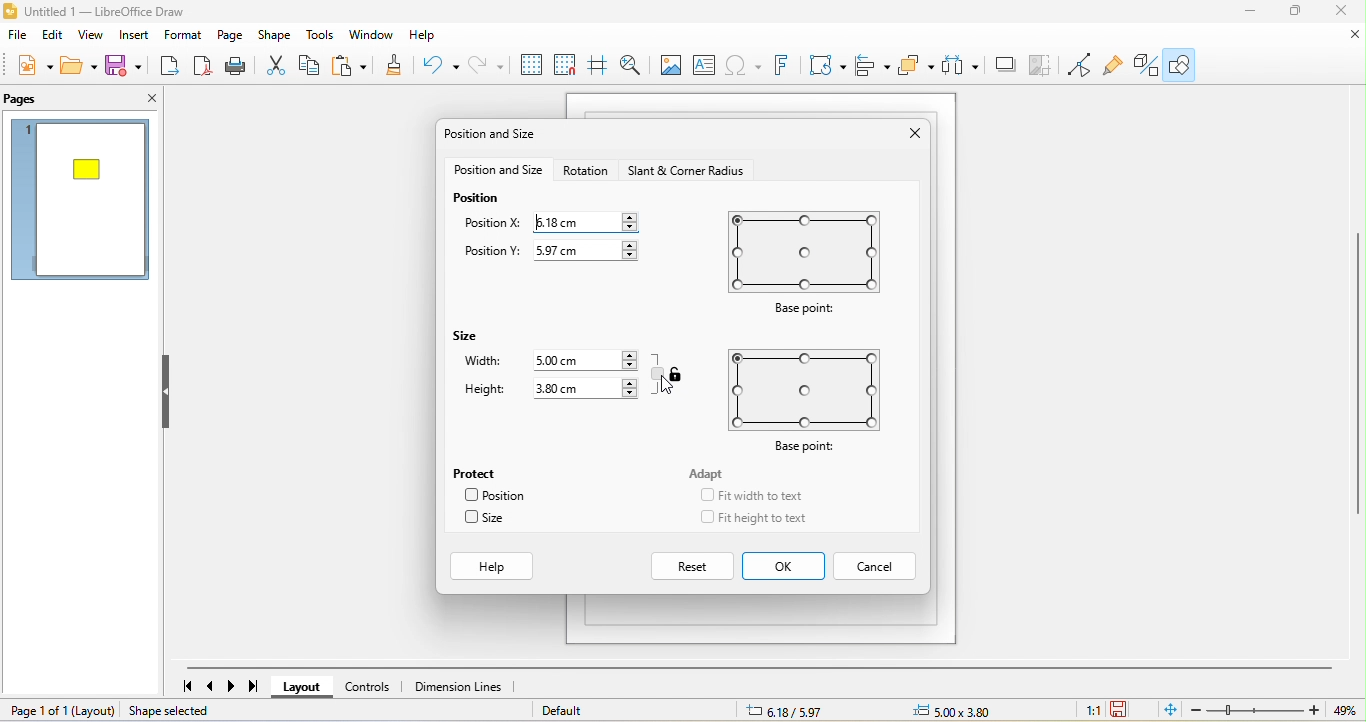 The height and width of the screenshot is (722, 1366). I want to click on base point, so click(803, 399).